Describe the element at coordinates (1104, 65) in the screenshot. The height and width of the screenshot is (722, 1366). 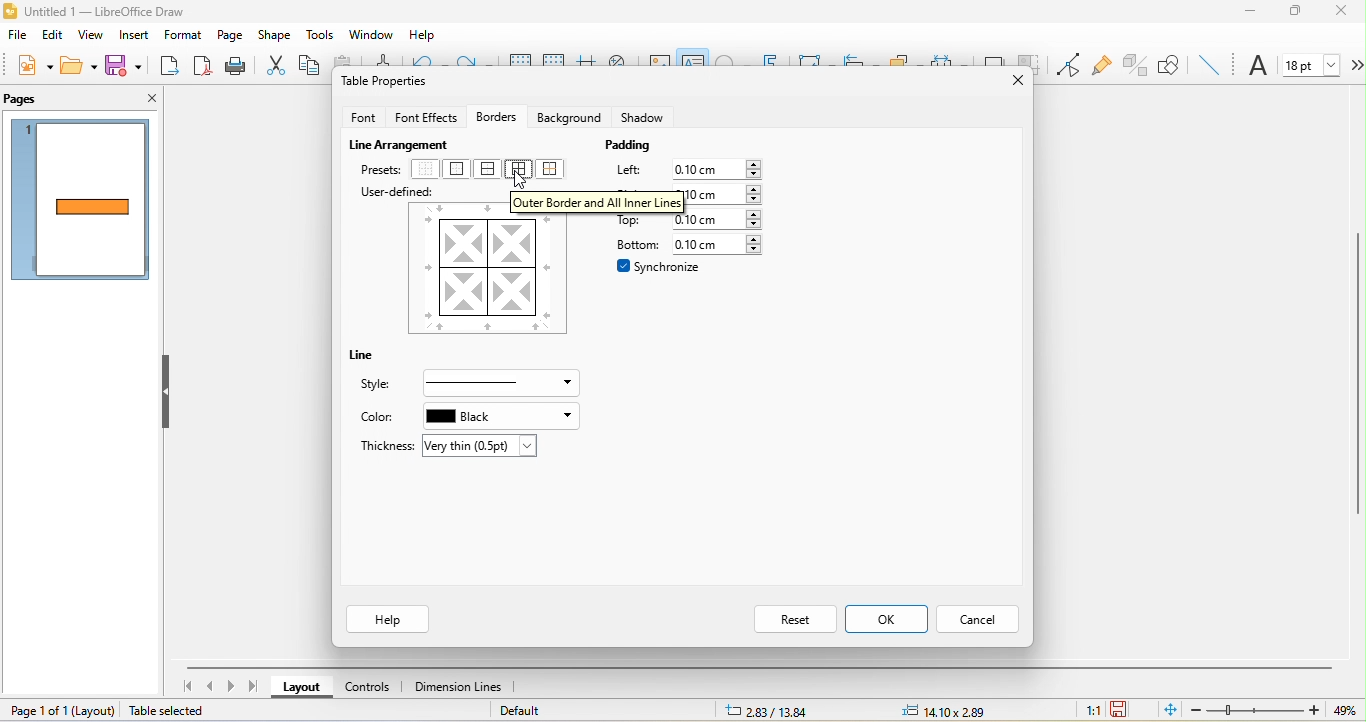
I see `gluepoint function` at that location.